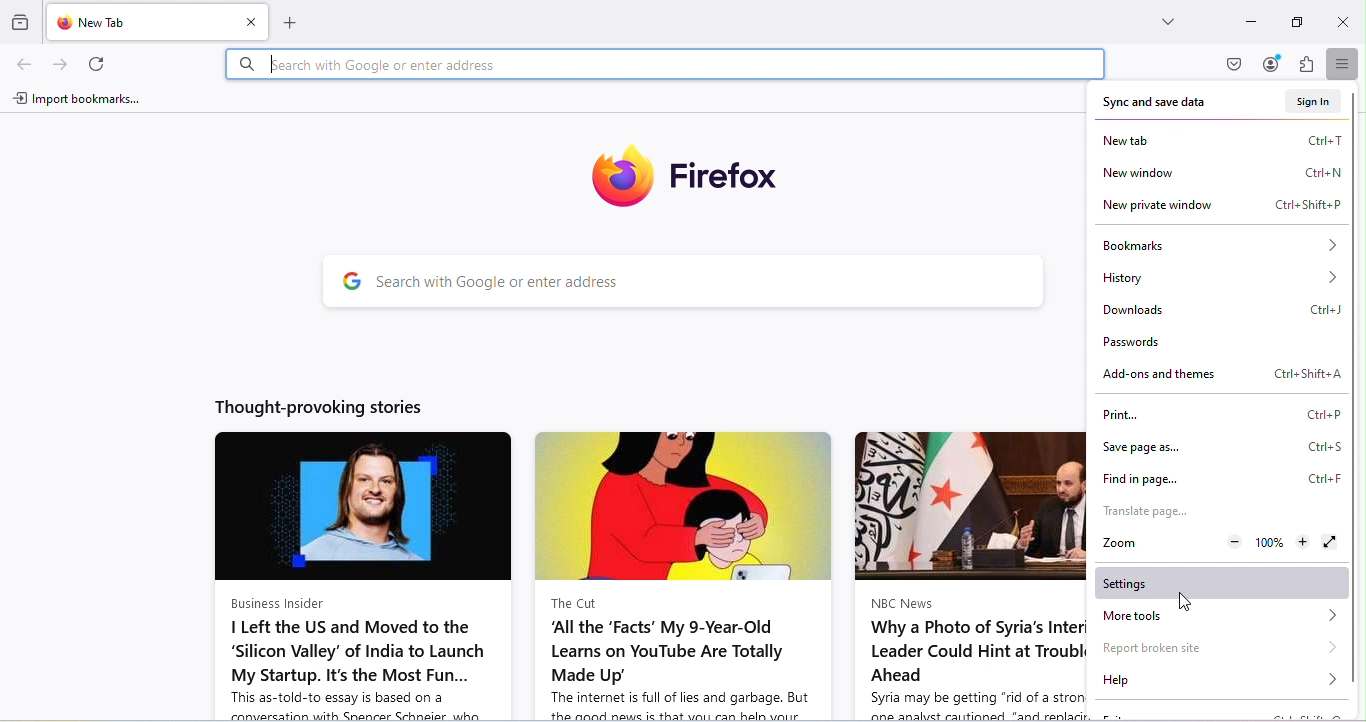  What do you see at coordinates (346, 282) in the screenshot?
I see `google logo` at bounding box center [346, 282].